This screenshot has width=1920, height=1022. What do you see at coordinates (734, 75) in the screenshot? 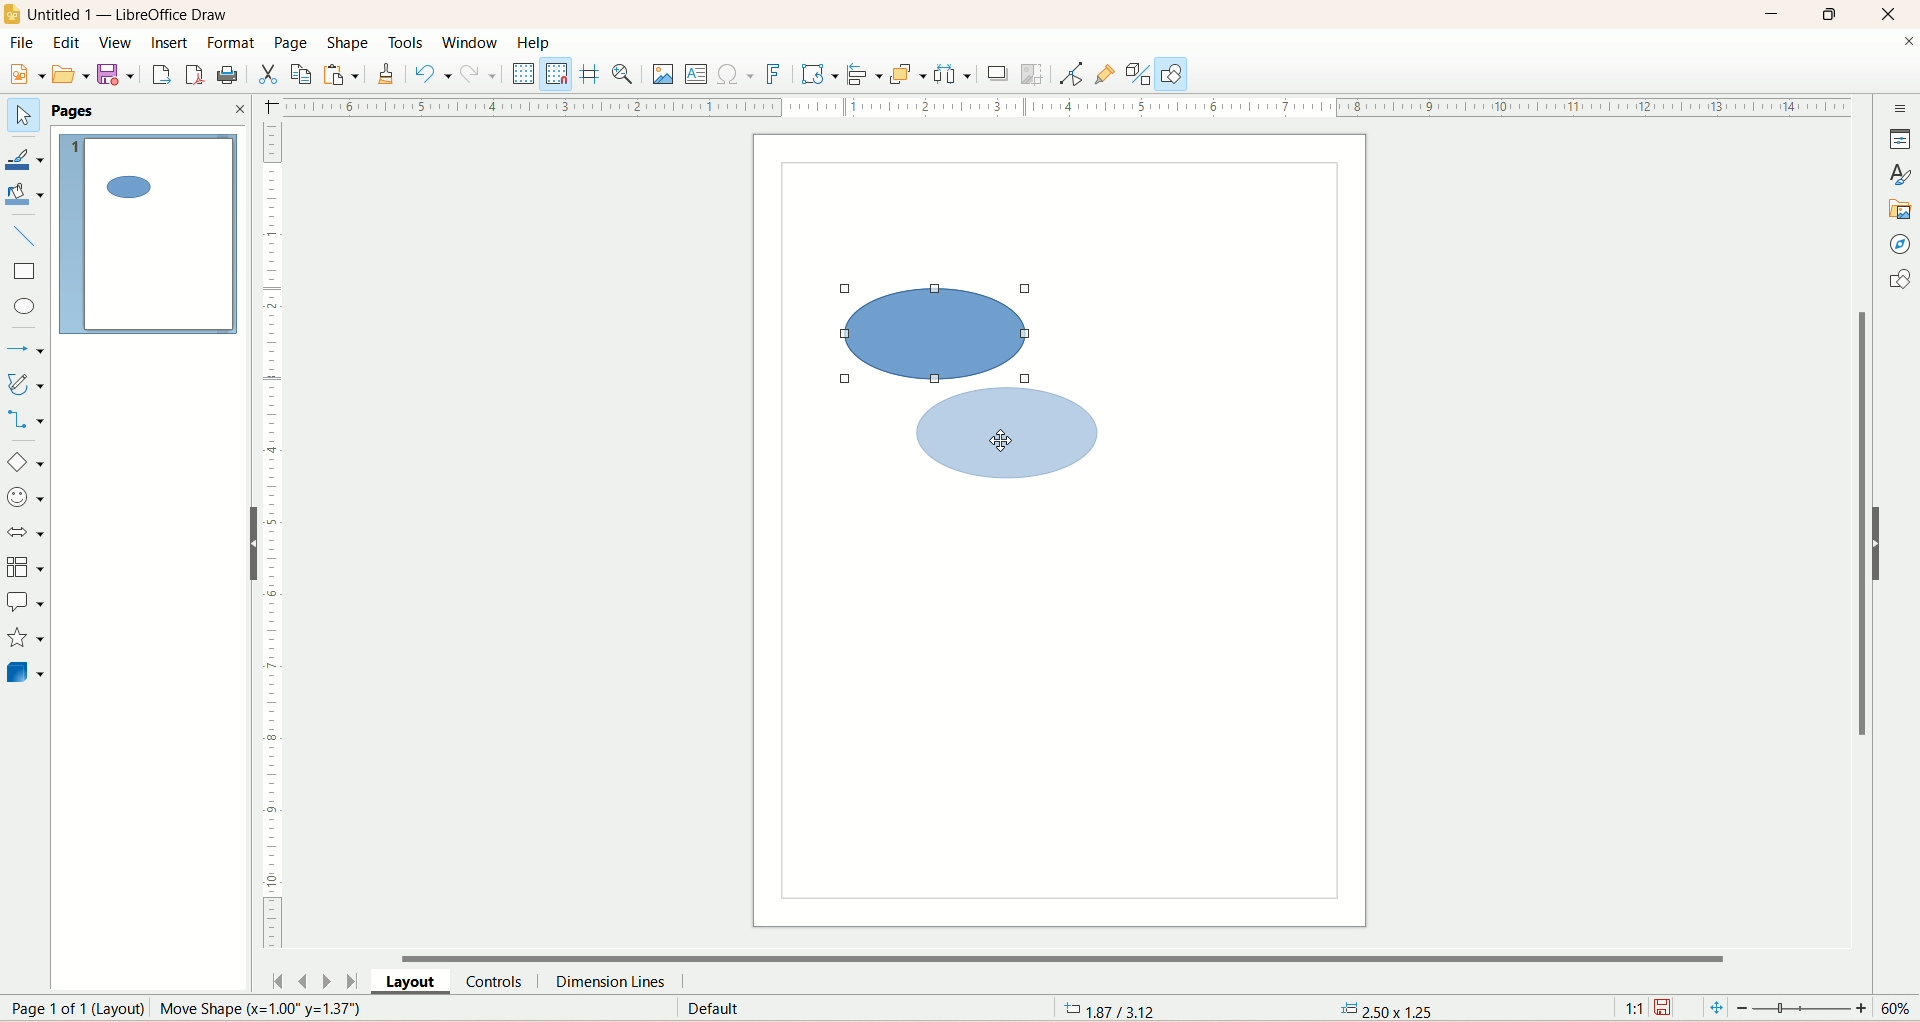
I see `special character` at bounding box center [734, 75].